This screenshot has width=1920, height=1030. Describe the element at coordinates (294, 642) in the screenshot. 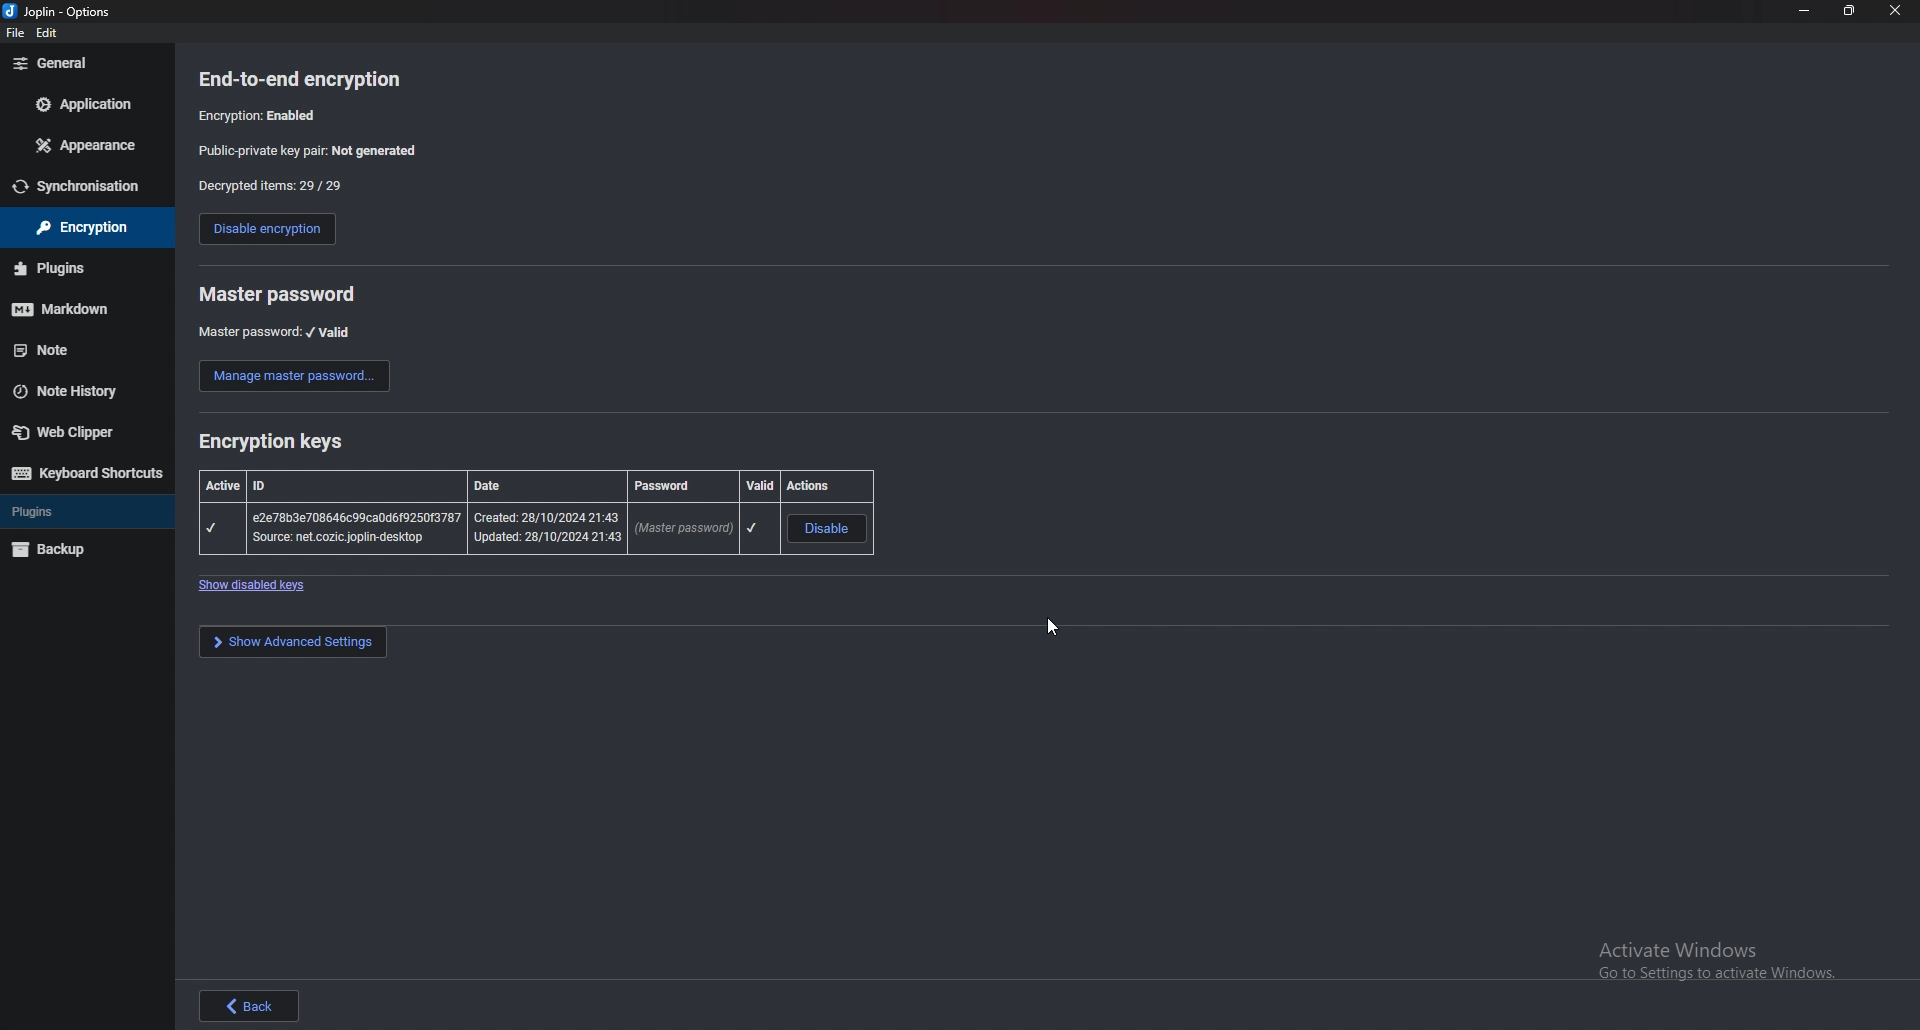

I see `` at that location.